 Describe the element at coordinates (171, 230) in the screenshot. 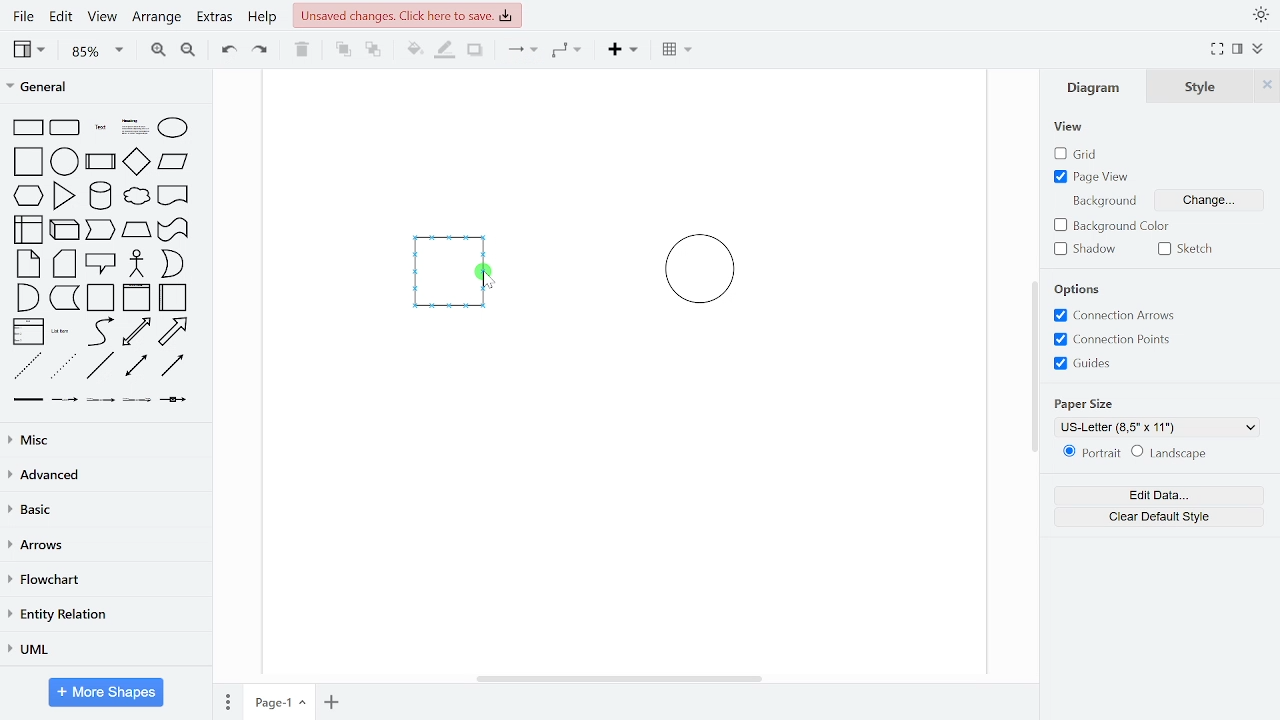

I see `tape` at that location.